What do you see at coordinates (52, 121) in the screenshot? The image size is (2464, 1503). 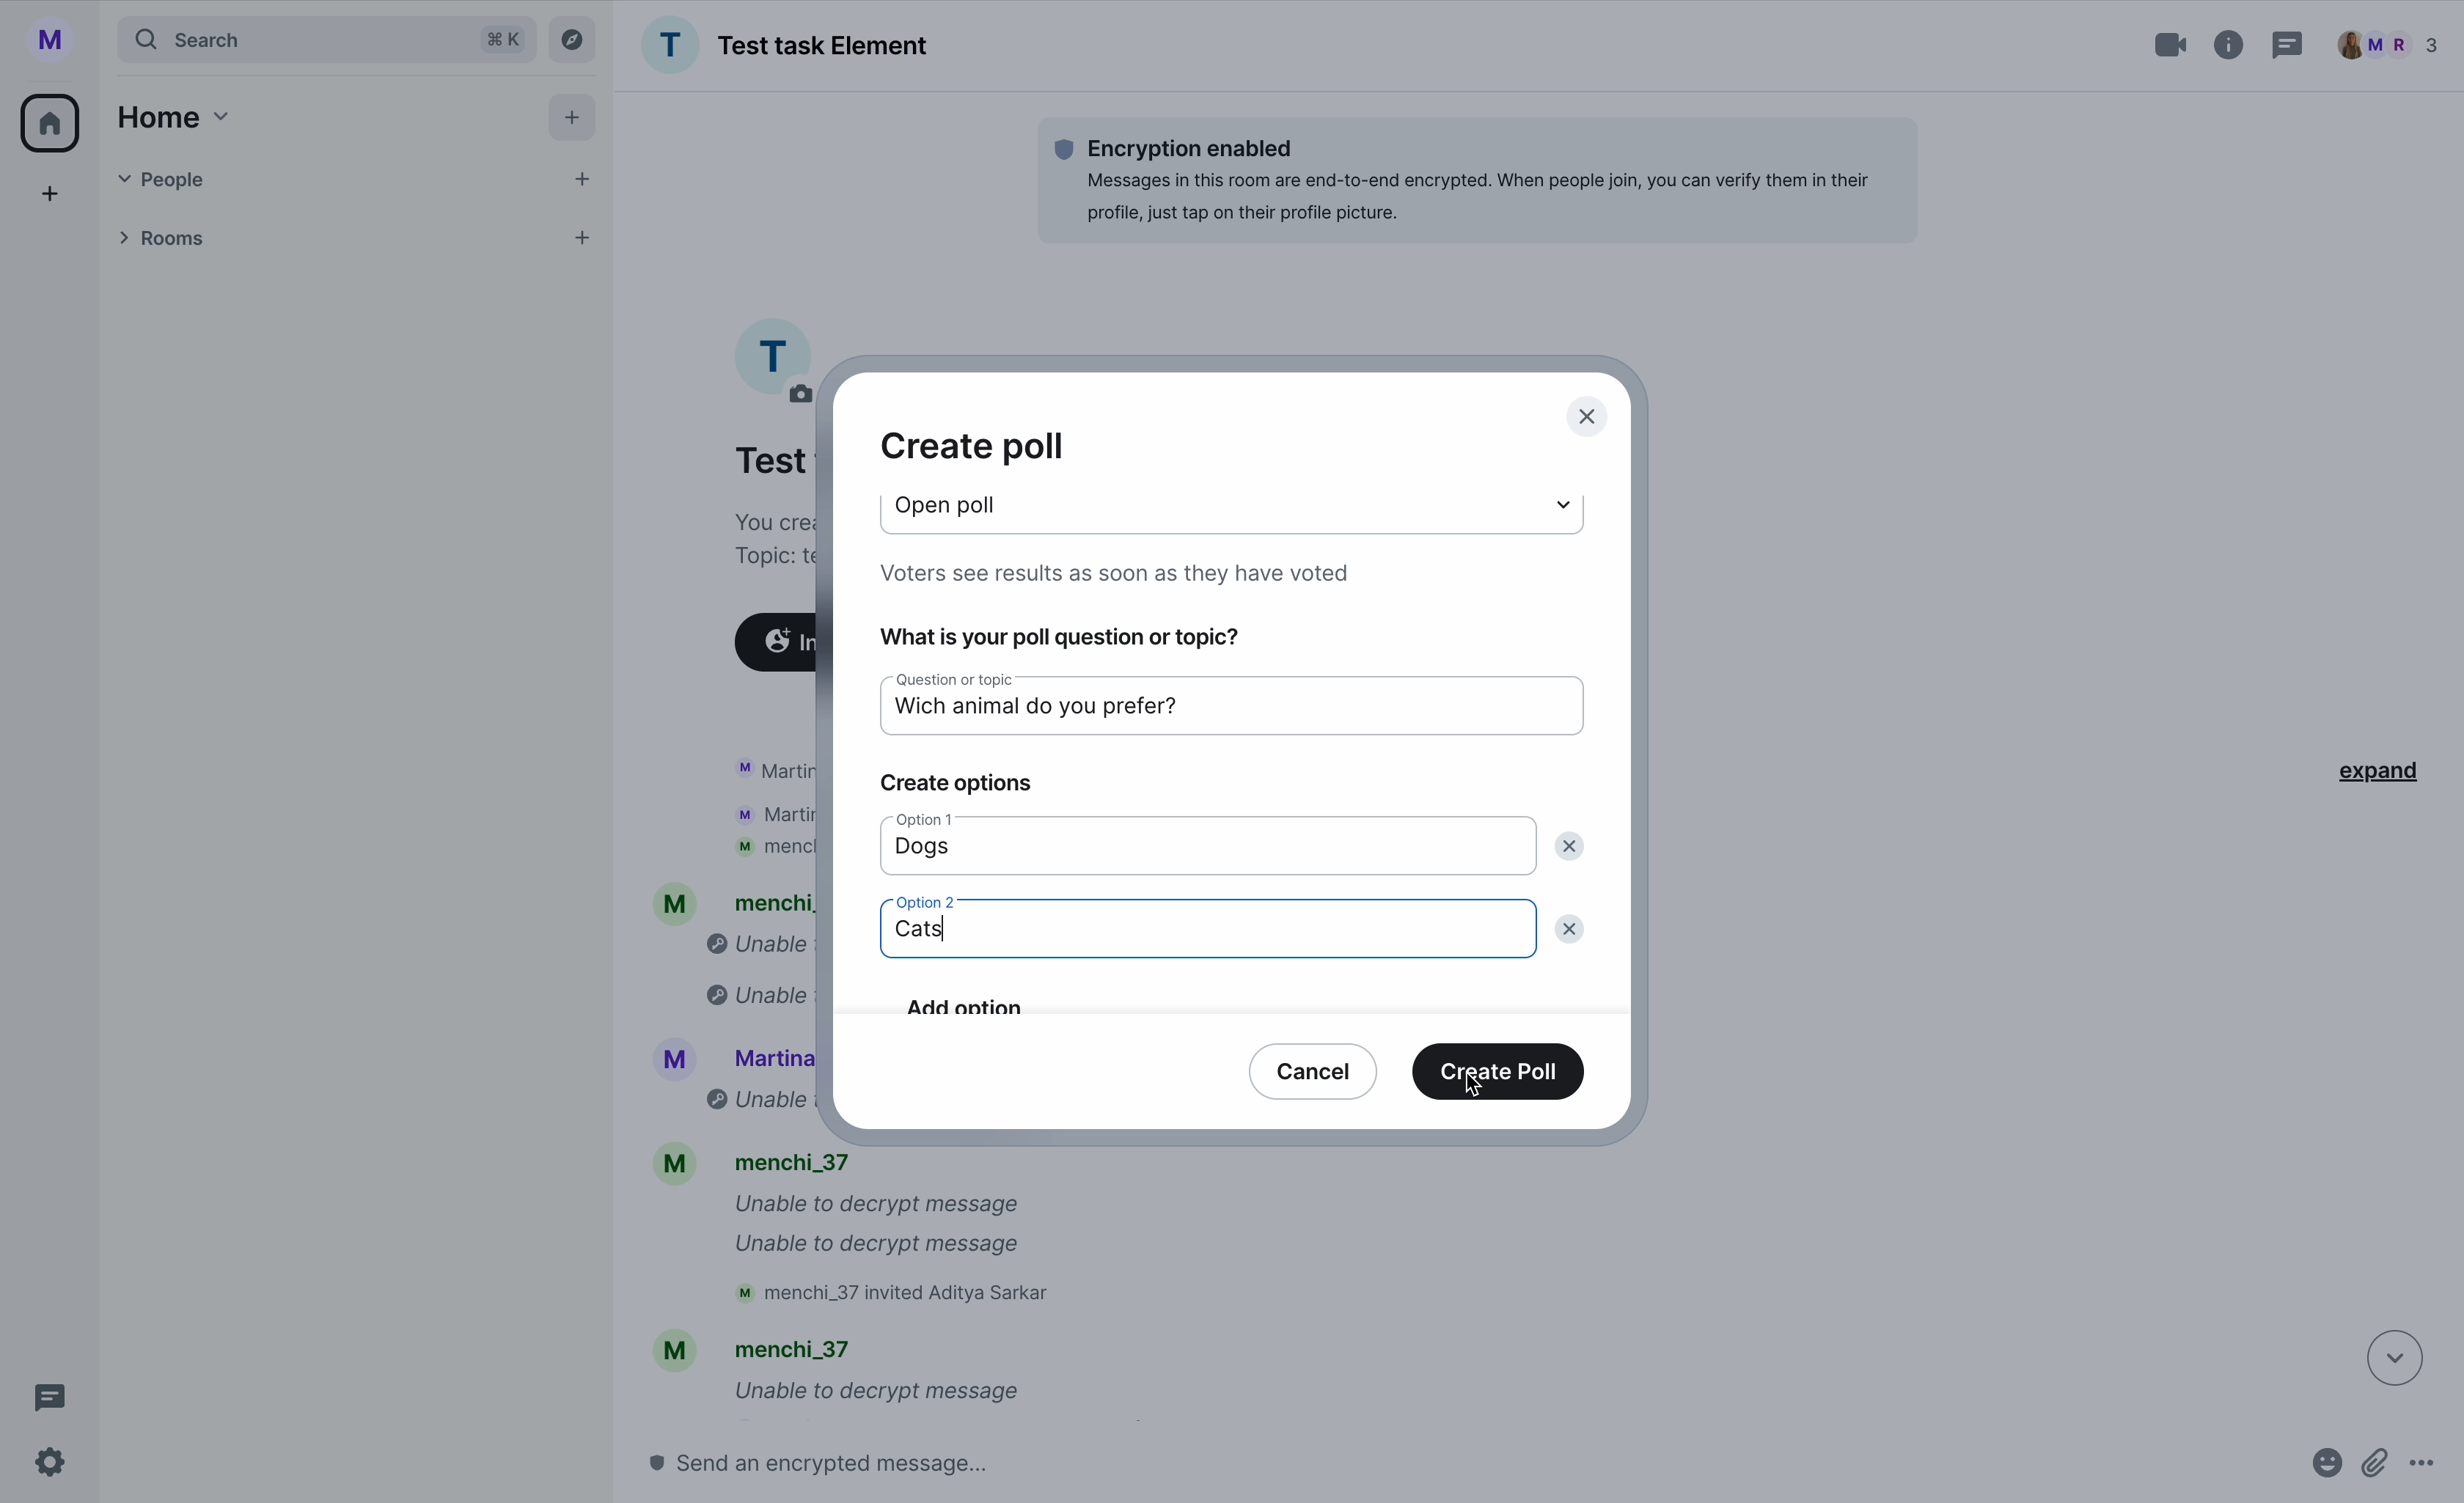 I see `home` at bounding box center [52, 121].